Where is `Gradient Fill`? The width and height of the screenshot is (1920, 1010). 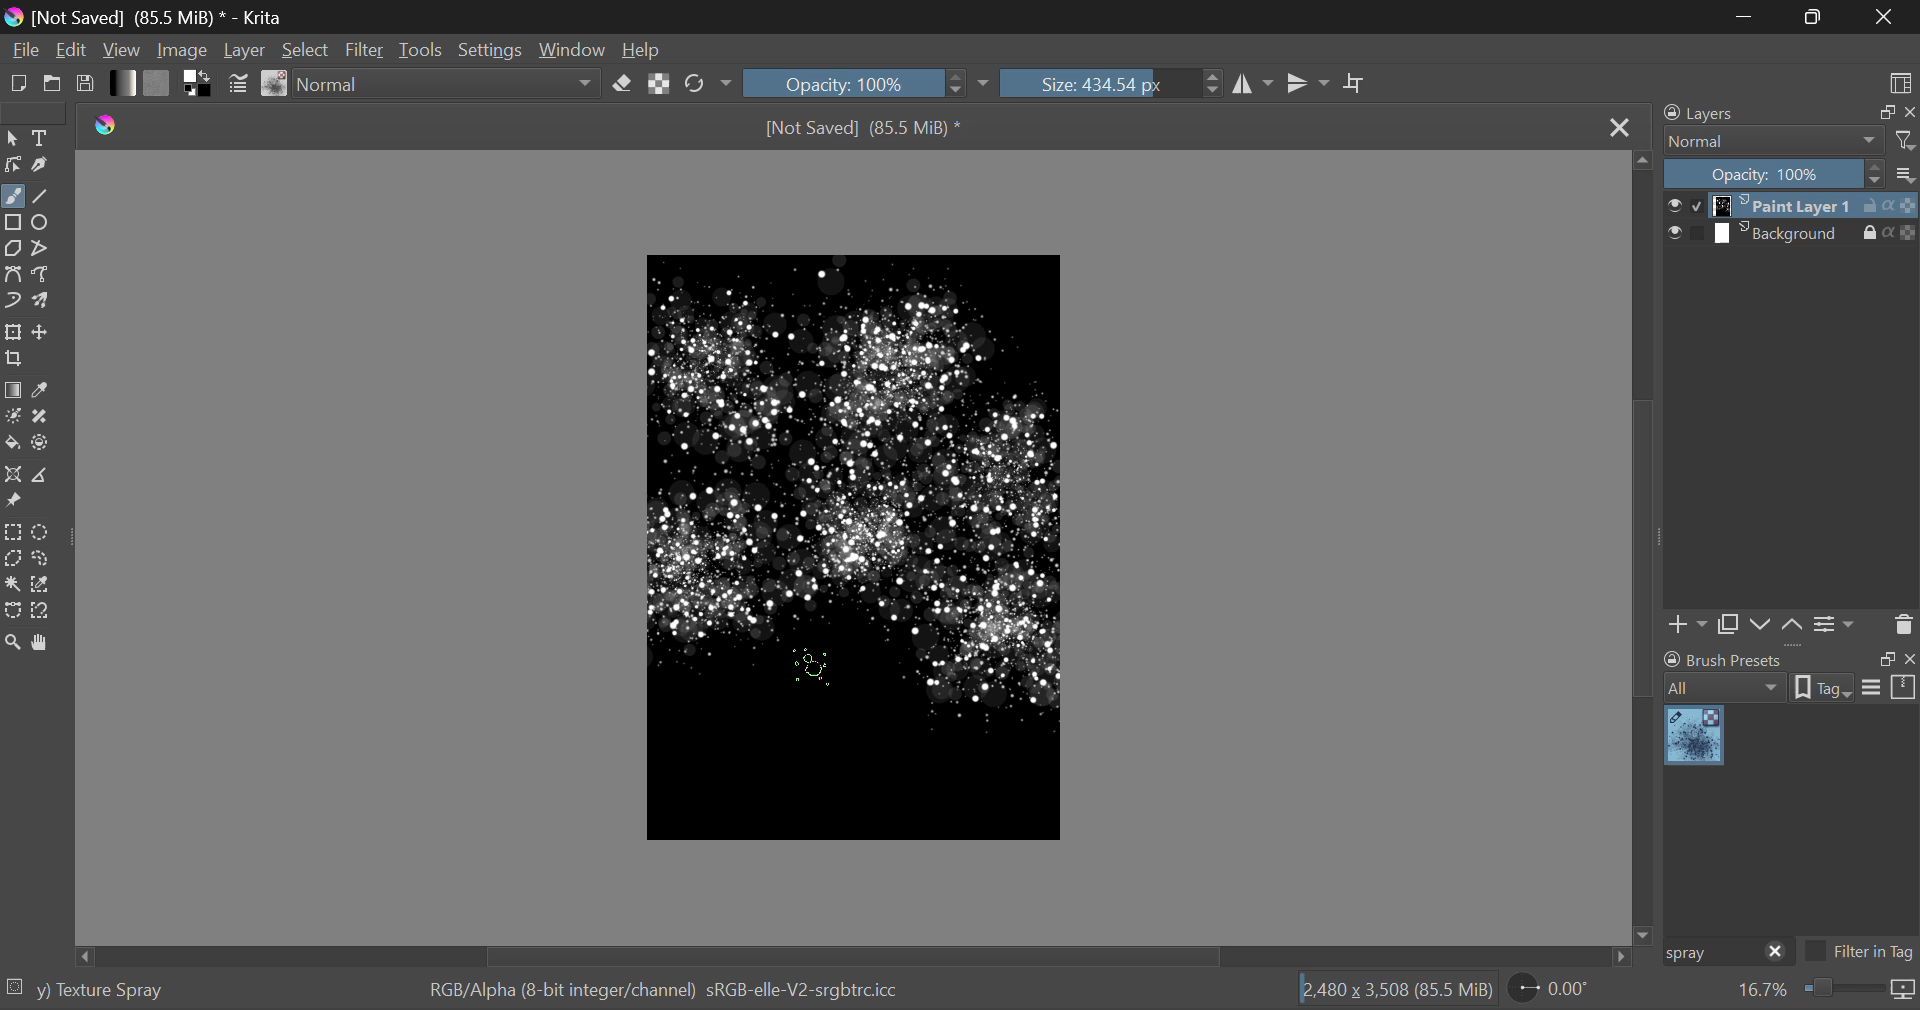
Gradient Fill is located at coordinates (14, 391).